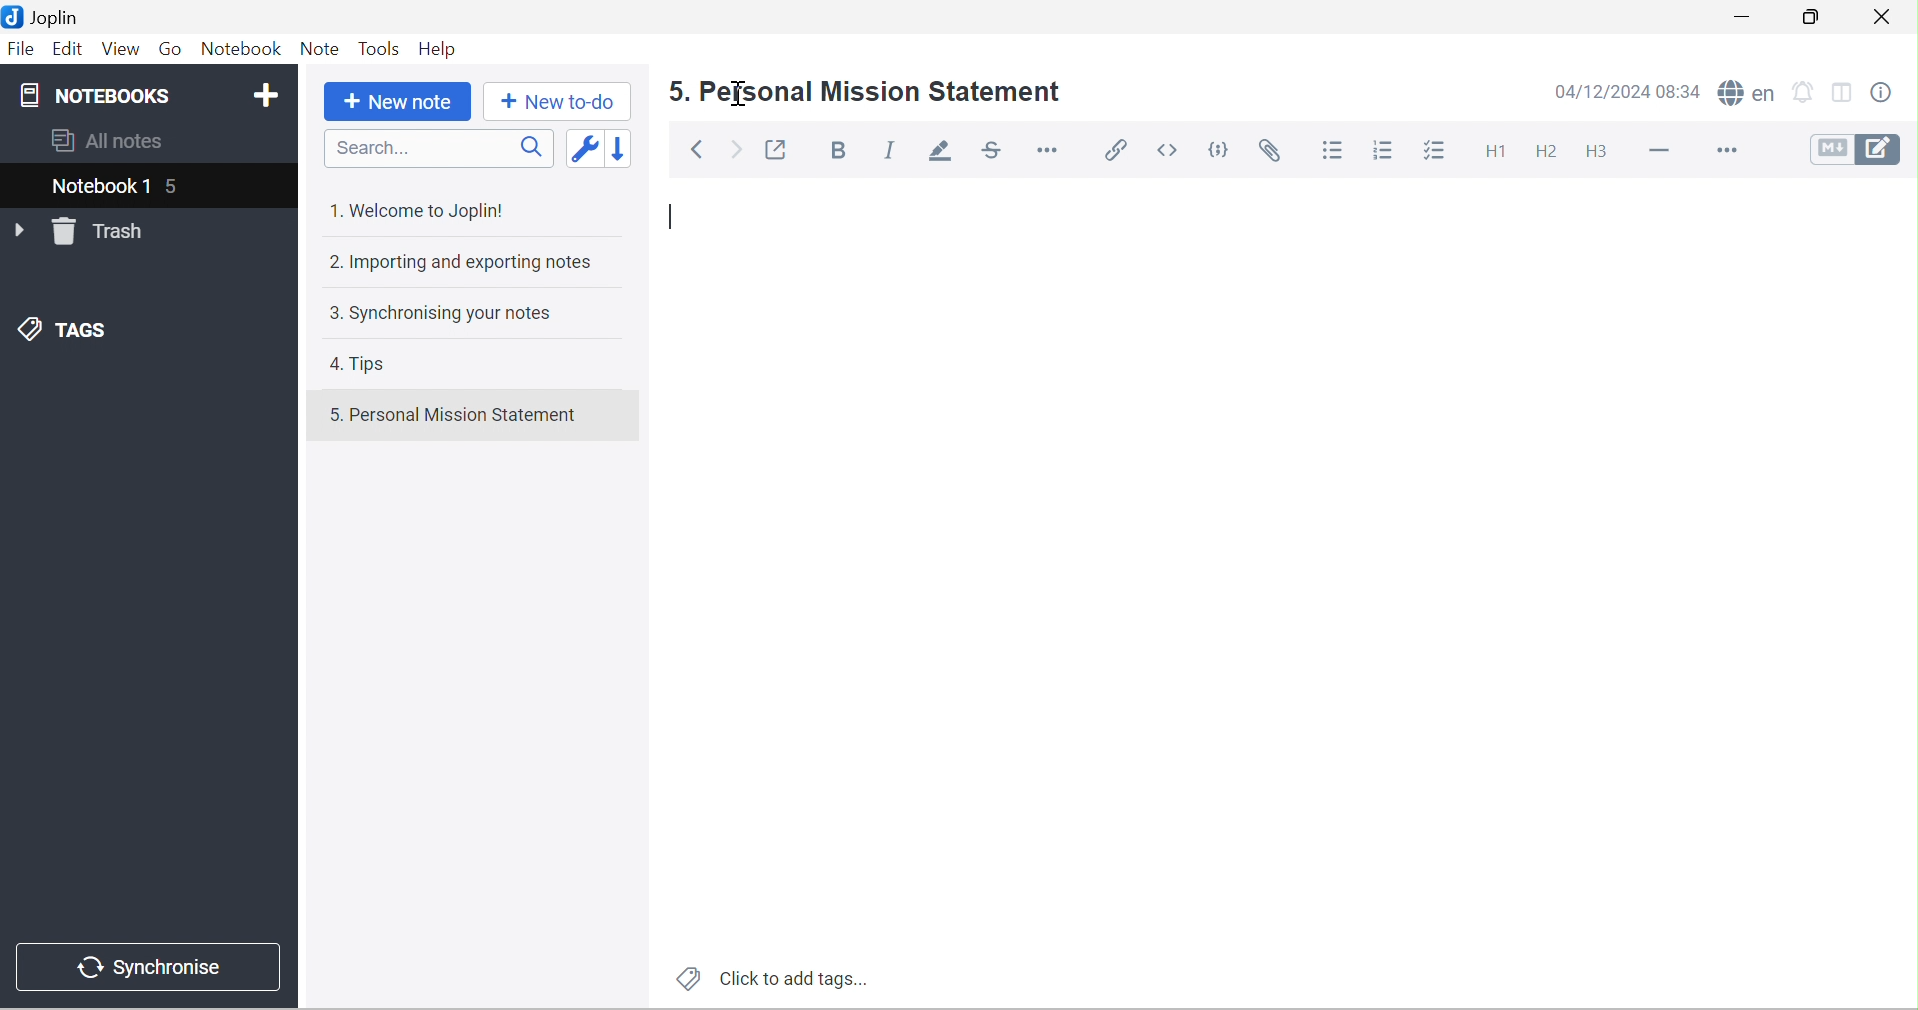 Image resolution: width=1918 pixels, height=1010 pixels. What do you see at coordinates (1808, 17) in the screenshot?
I see `Restore Down` at bounding box center [1808, 17].